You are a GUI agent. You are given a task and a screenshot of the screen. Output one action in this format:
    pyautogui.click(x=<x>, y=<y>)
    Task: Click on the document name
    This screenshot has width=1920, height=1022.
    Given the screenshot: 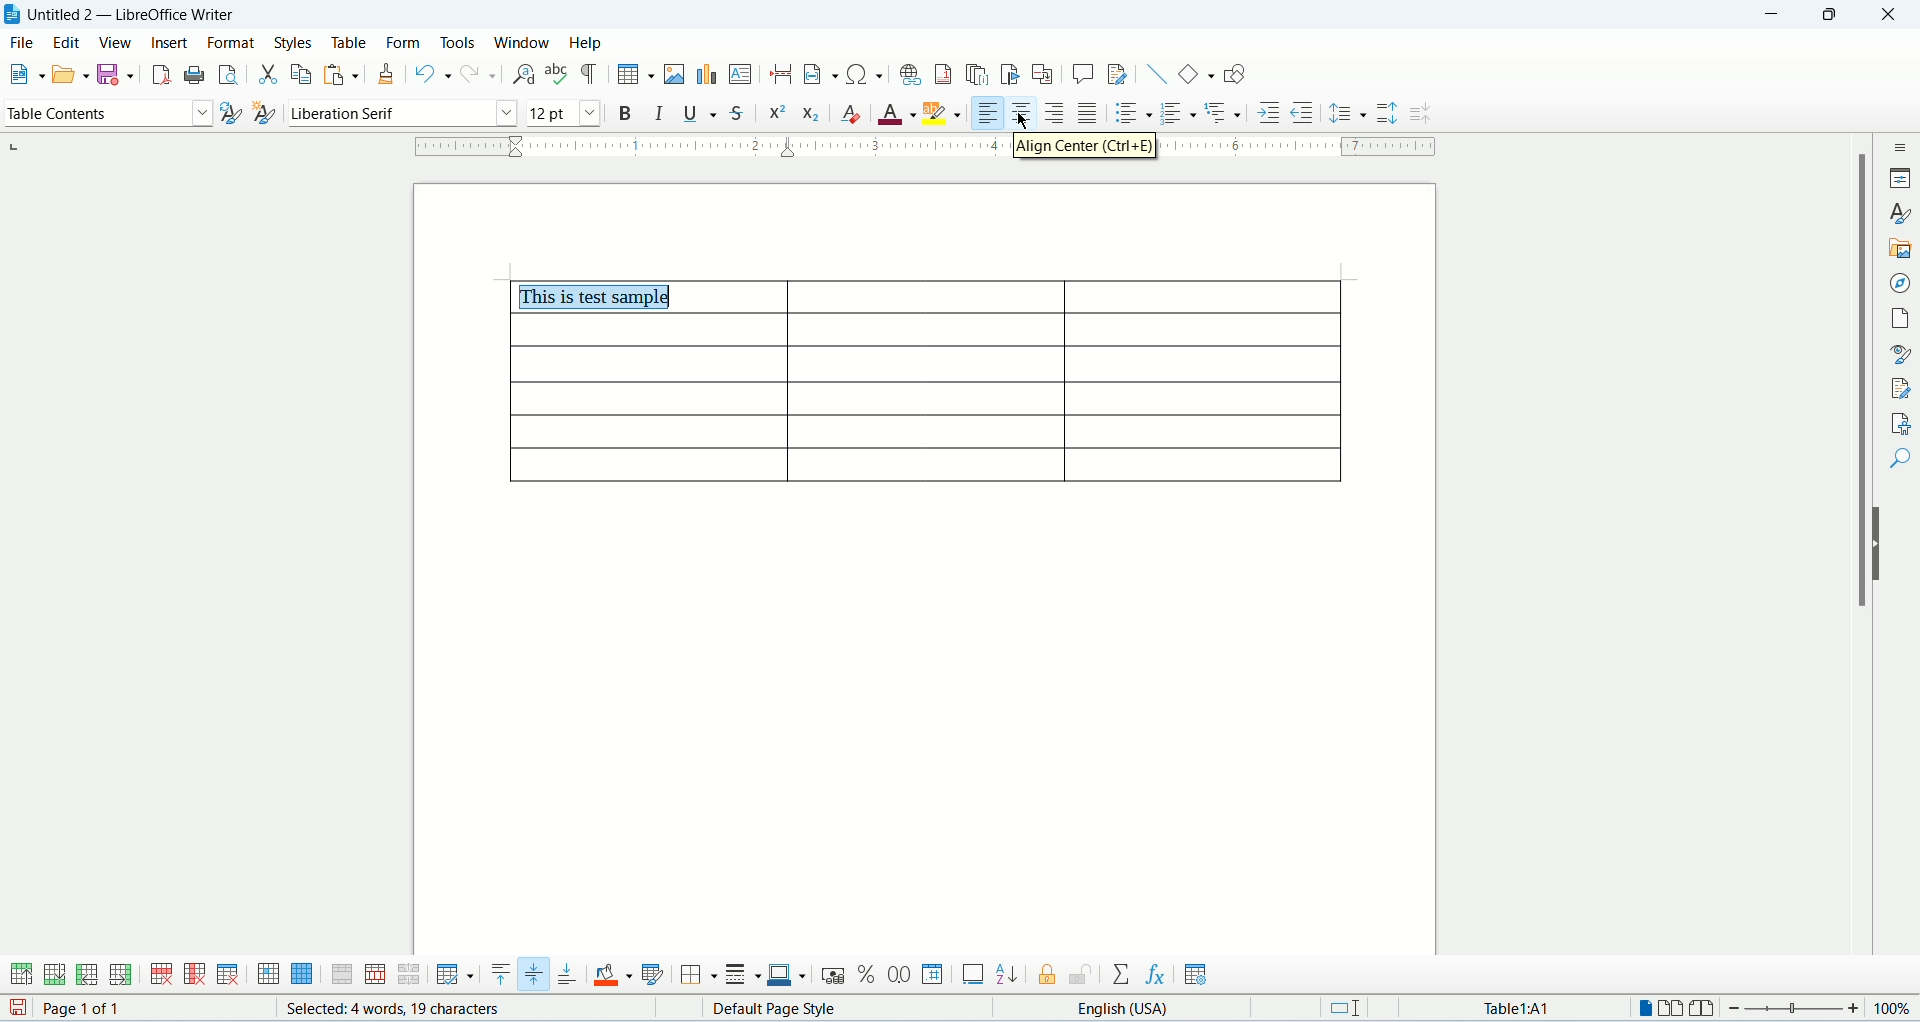 What is the action you would take?
    pyautogui.click(x=141, y=13)
    